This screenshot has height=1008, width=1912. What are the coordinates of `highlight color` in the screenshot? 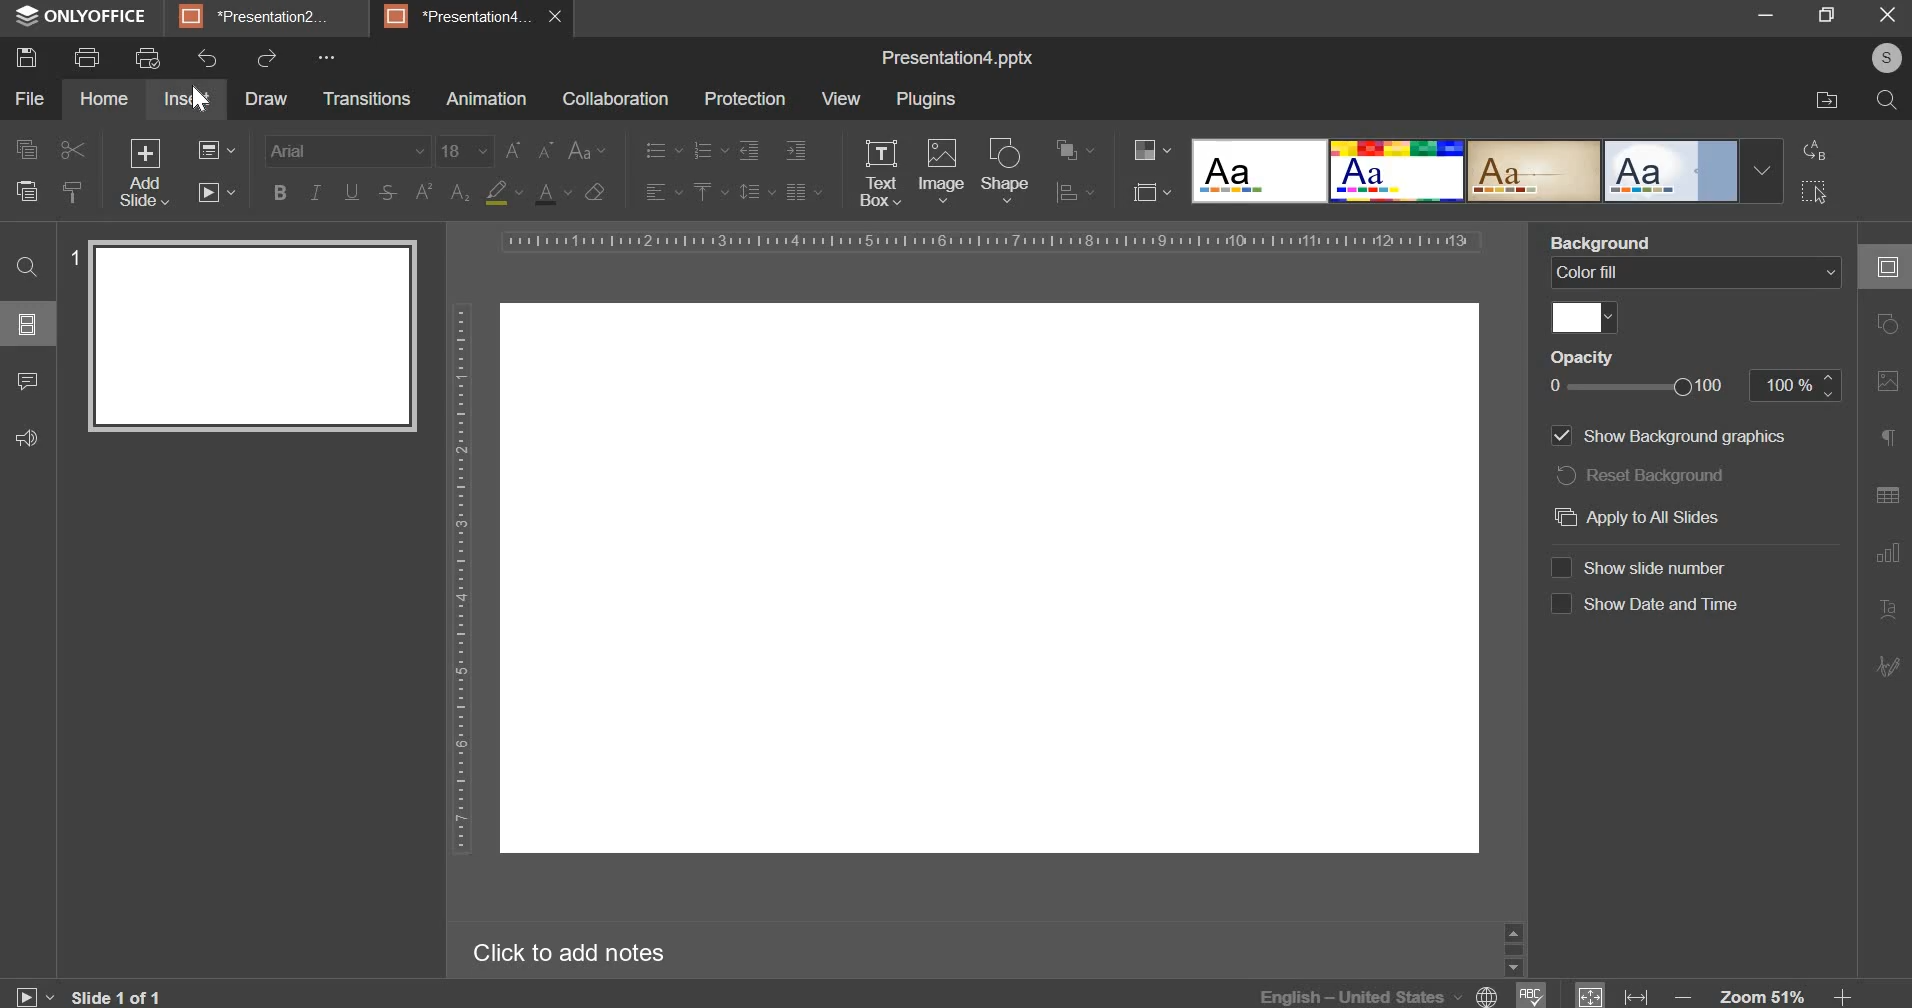 It's located at (504, 192).